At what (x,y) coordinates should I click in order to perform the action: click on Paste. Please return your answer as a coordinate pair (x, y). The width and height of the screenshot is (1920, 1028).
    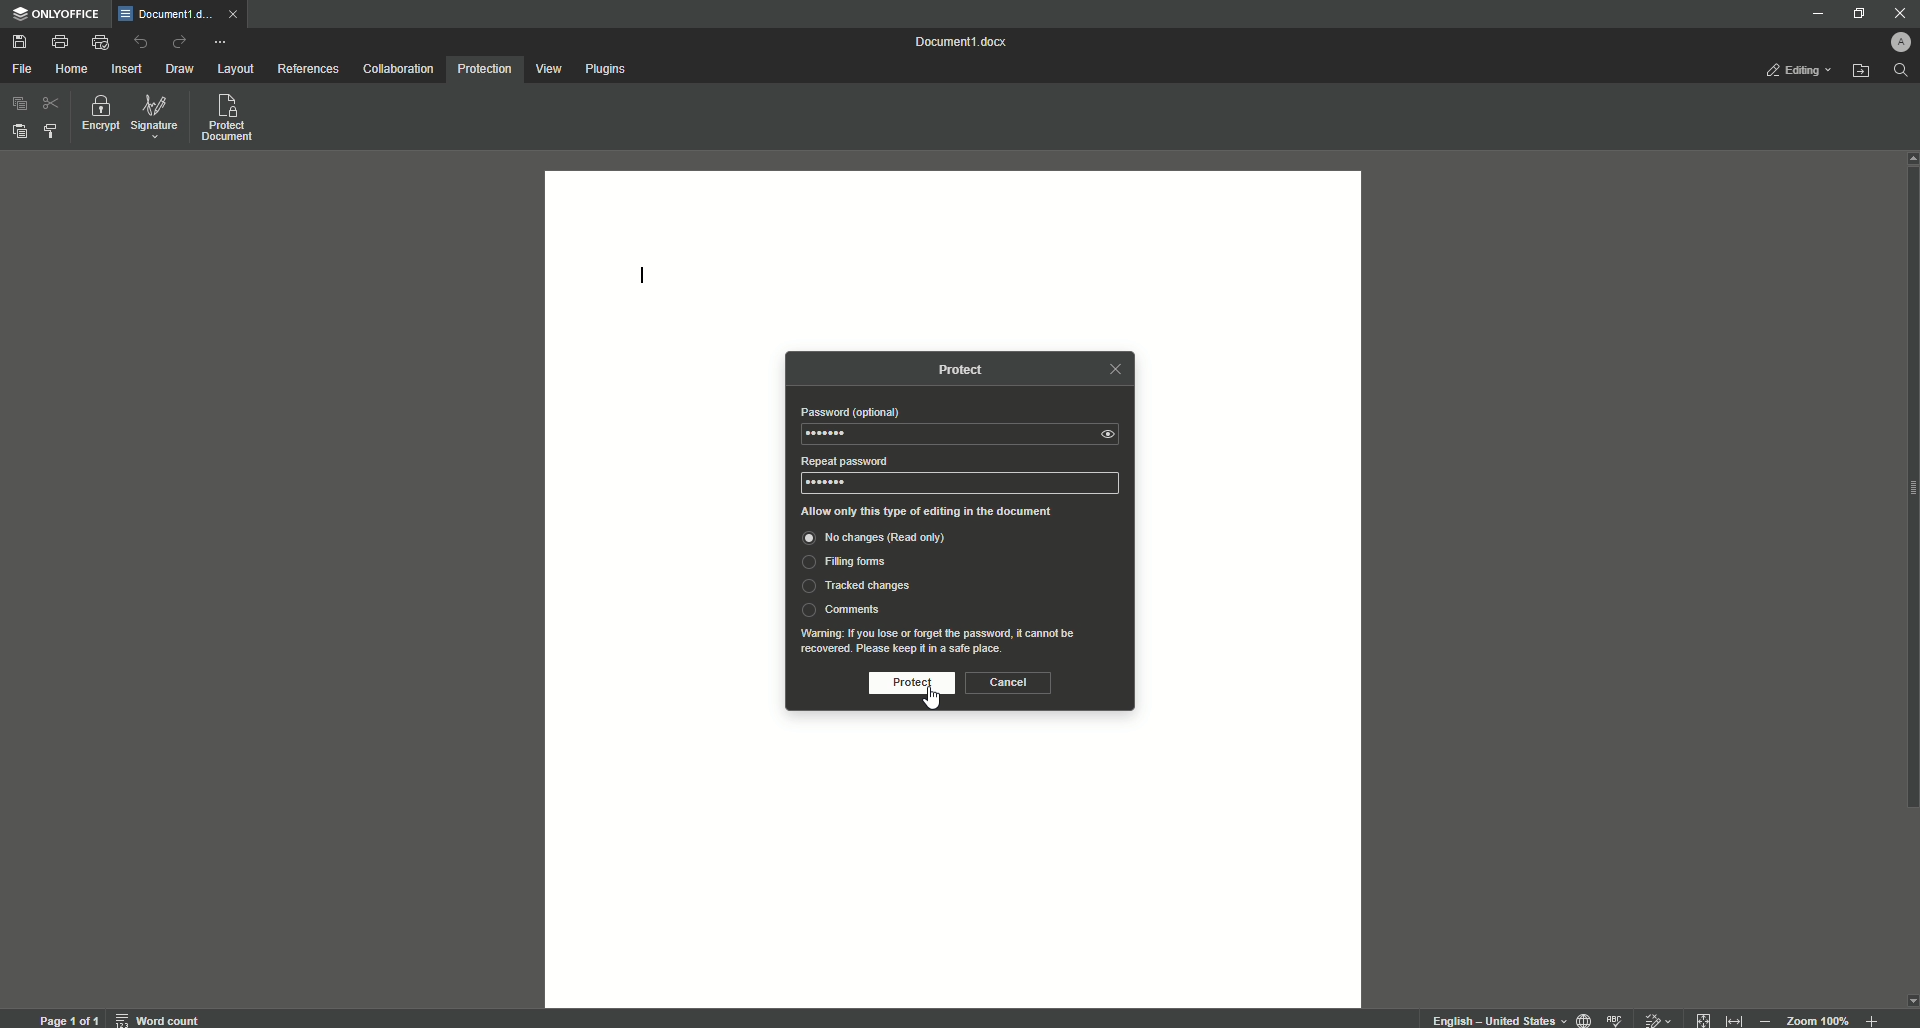
    Looking at the image, I should click on (17, 129).